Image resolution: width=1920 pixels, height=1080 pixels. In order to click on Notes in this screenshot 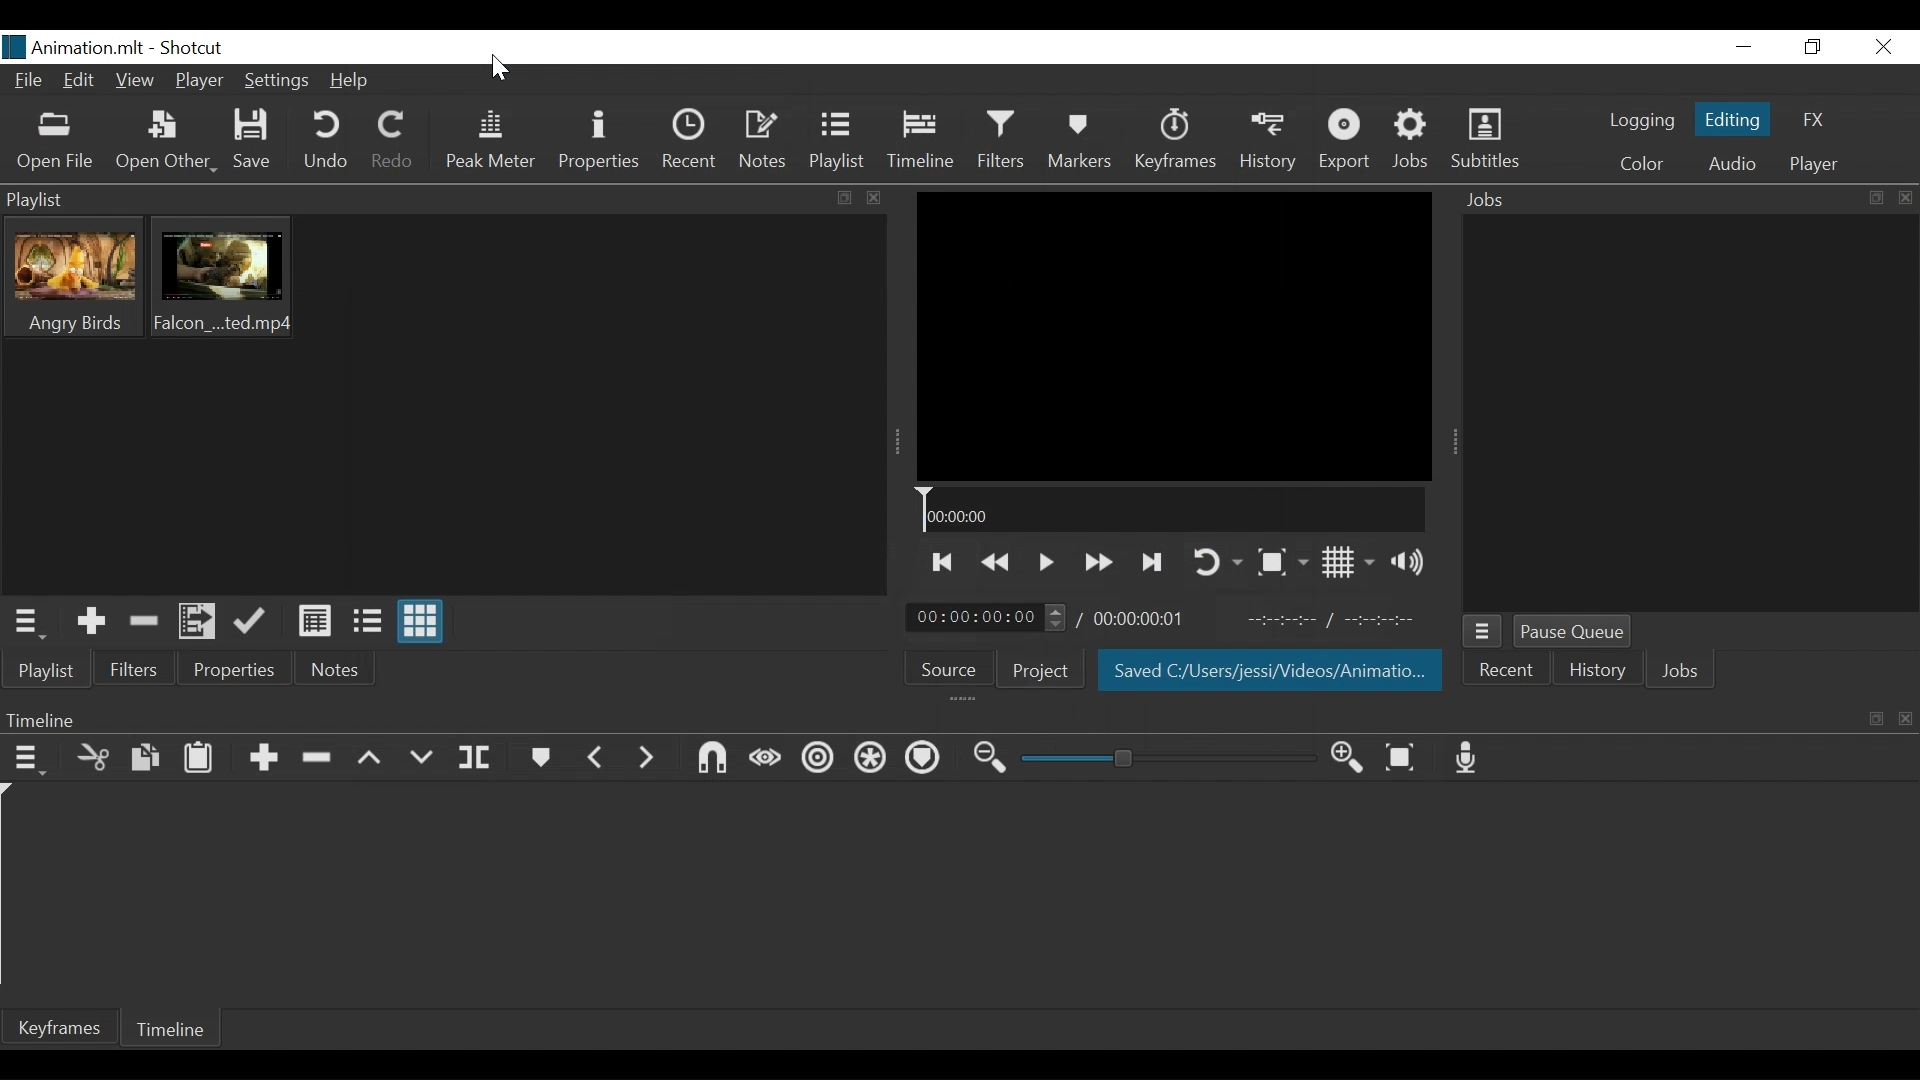, I will do `click(335, 671)`.